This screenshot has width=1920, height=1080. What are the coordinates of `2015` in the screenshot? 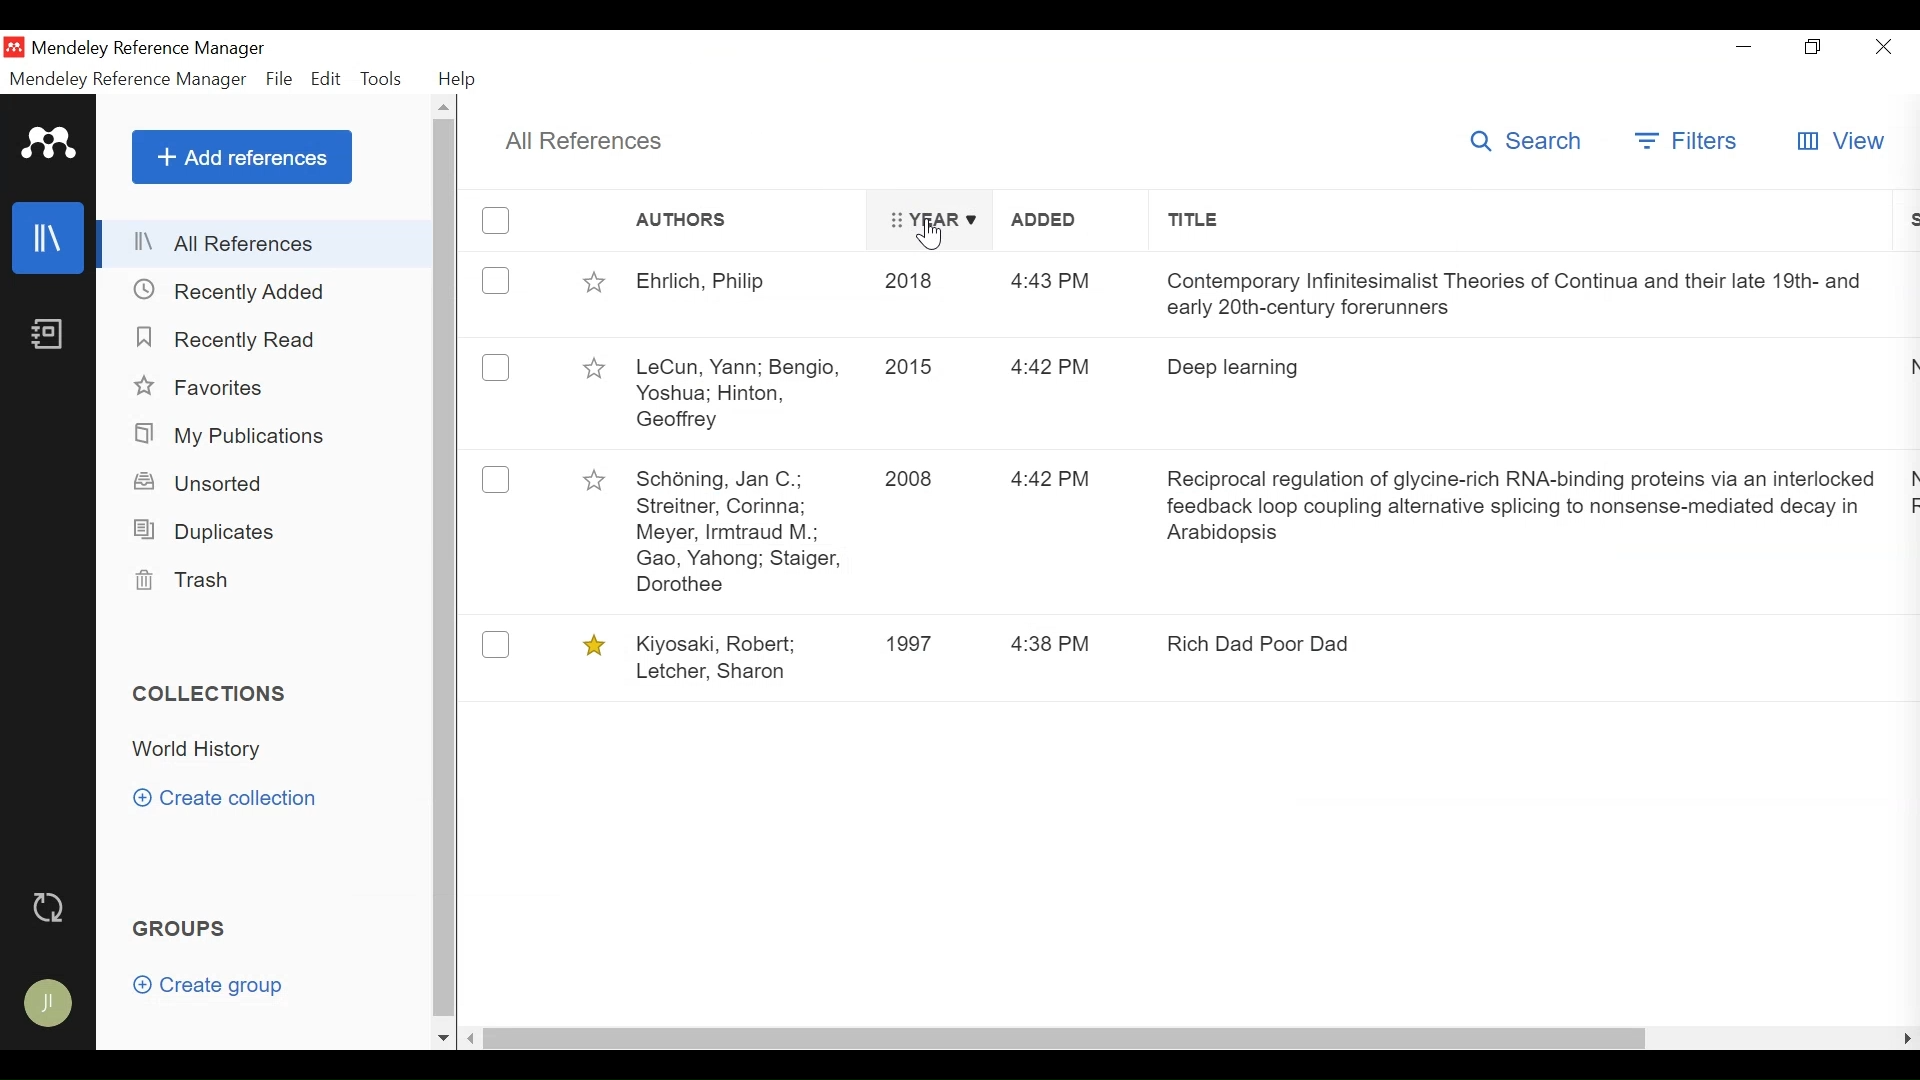 It's located at (910, 370).